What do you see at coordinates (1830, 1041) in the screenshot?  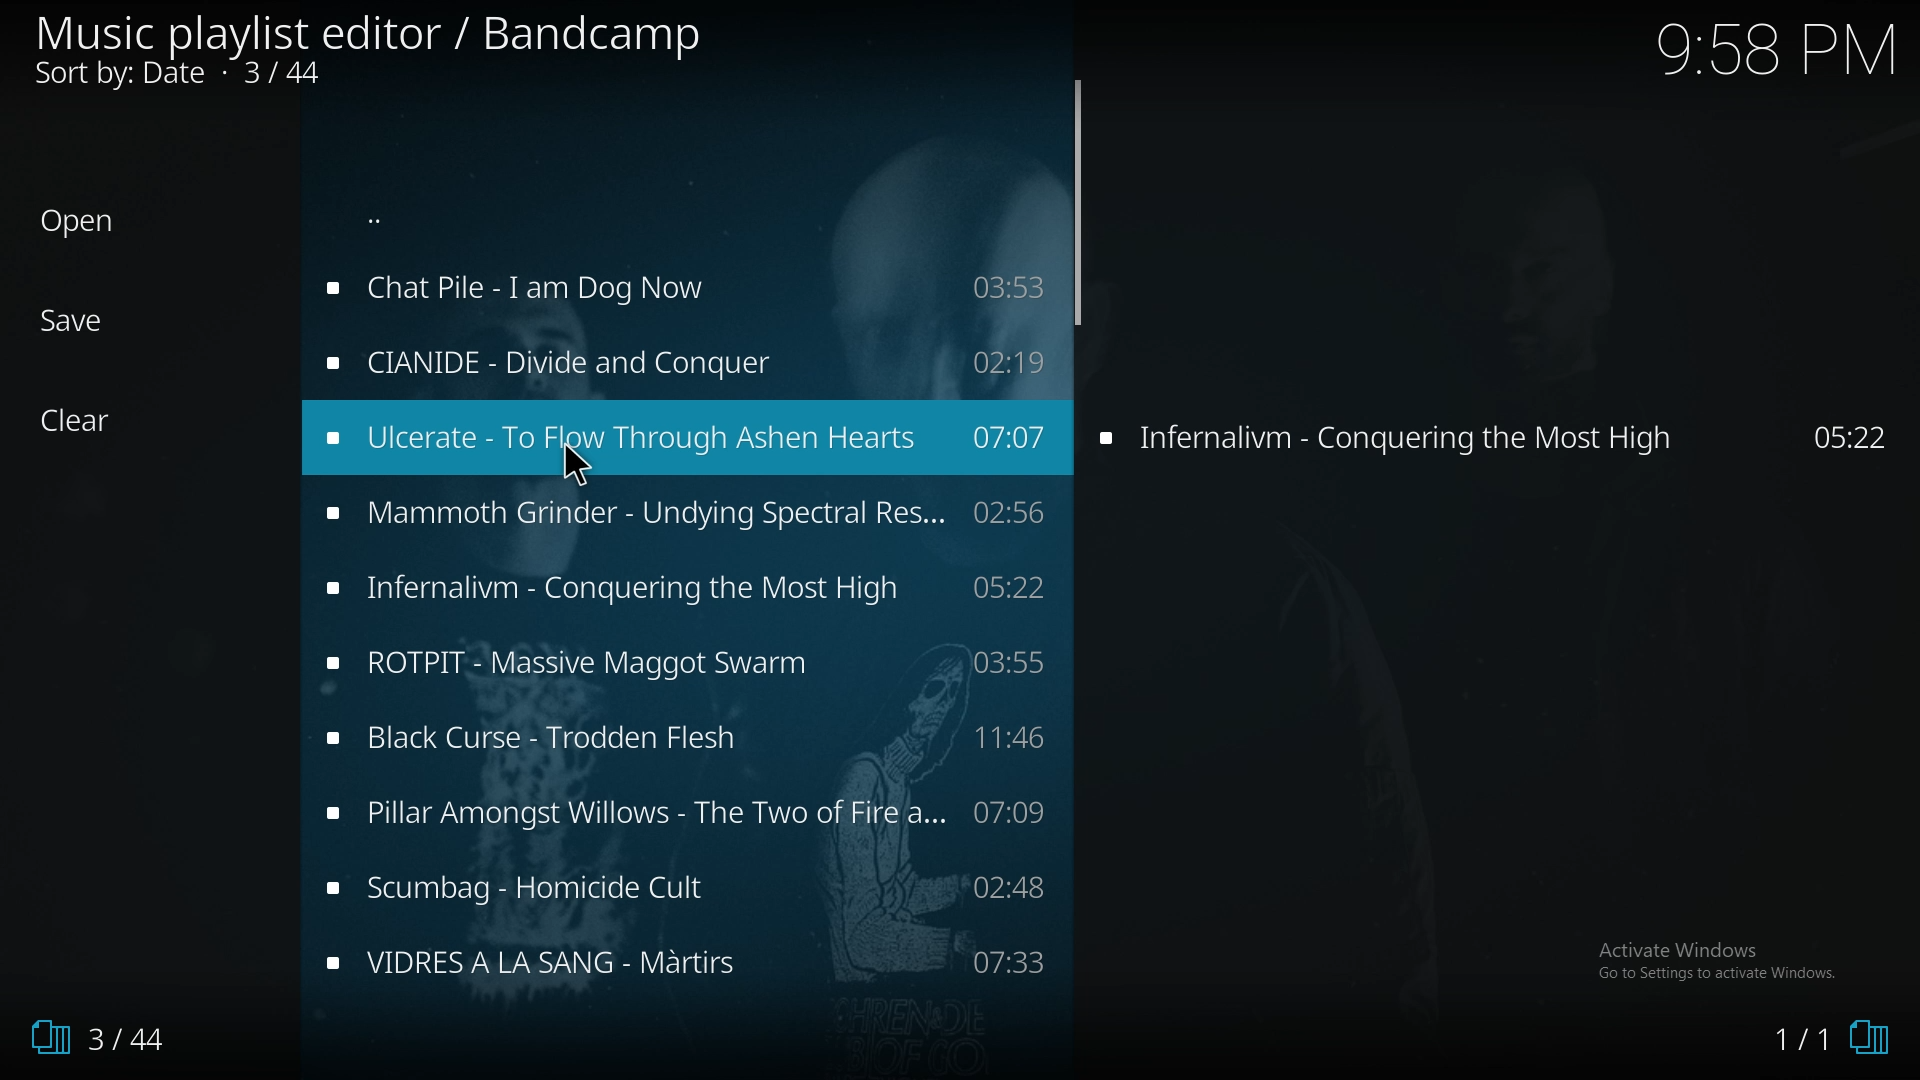 I see `1/0` at bounding box center [1830, 1041].